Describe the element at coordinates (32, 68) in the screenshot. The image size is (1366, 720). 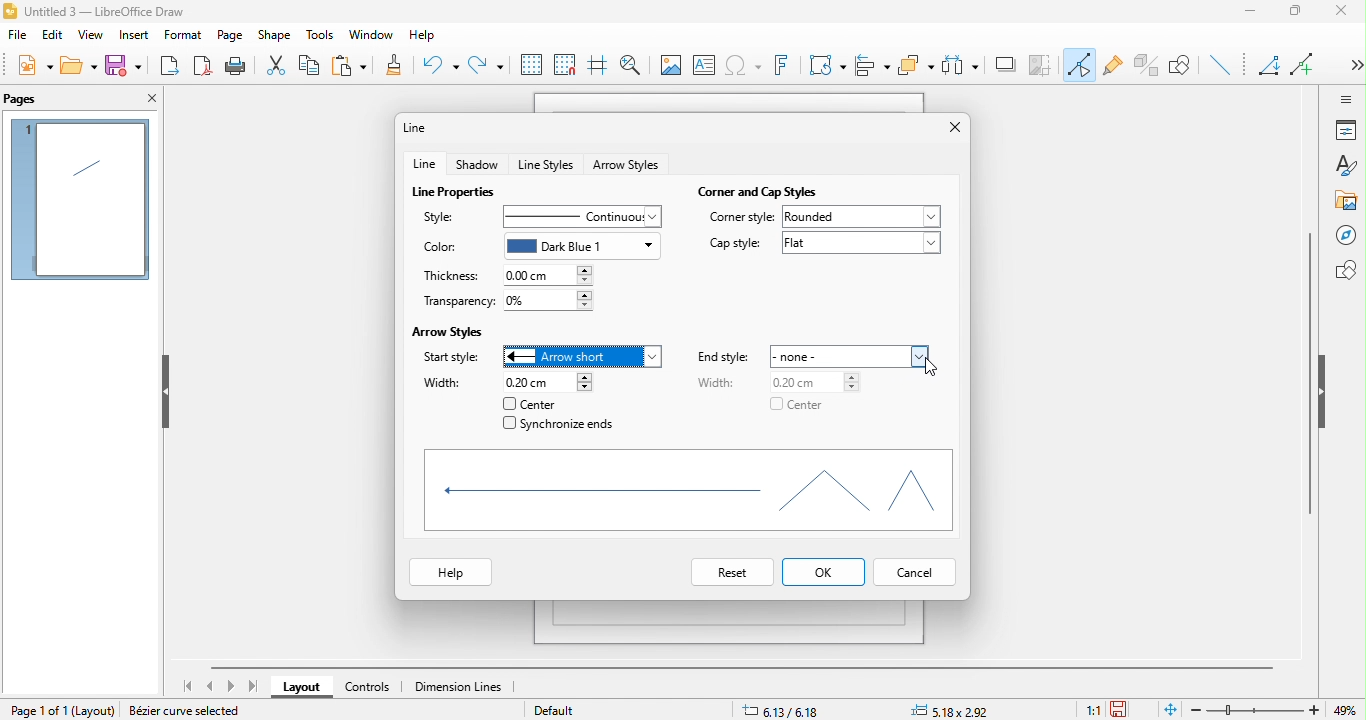
I see `new` at that location.